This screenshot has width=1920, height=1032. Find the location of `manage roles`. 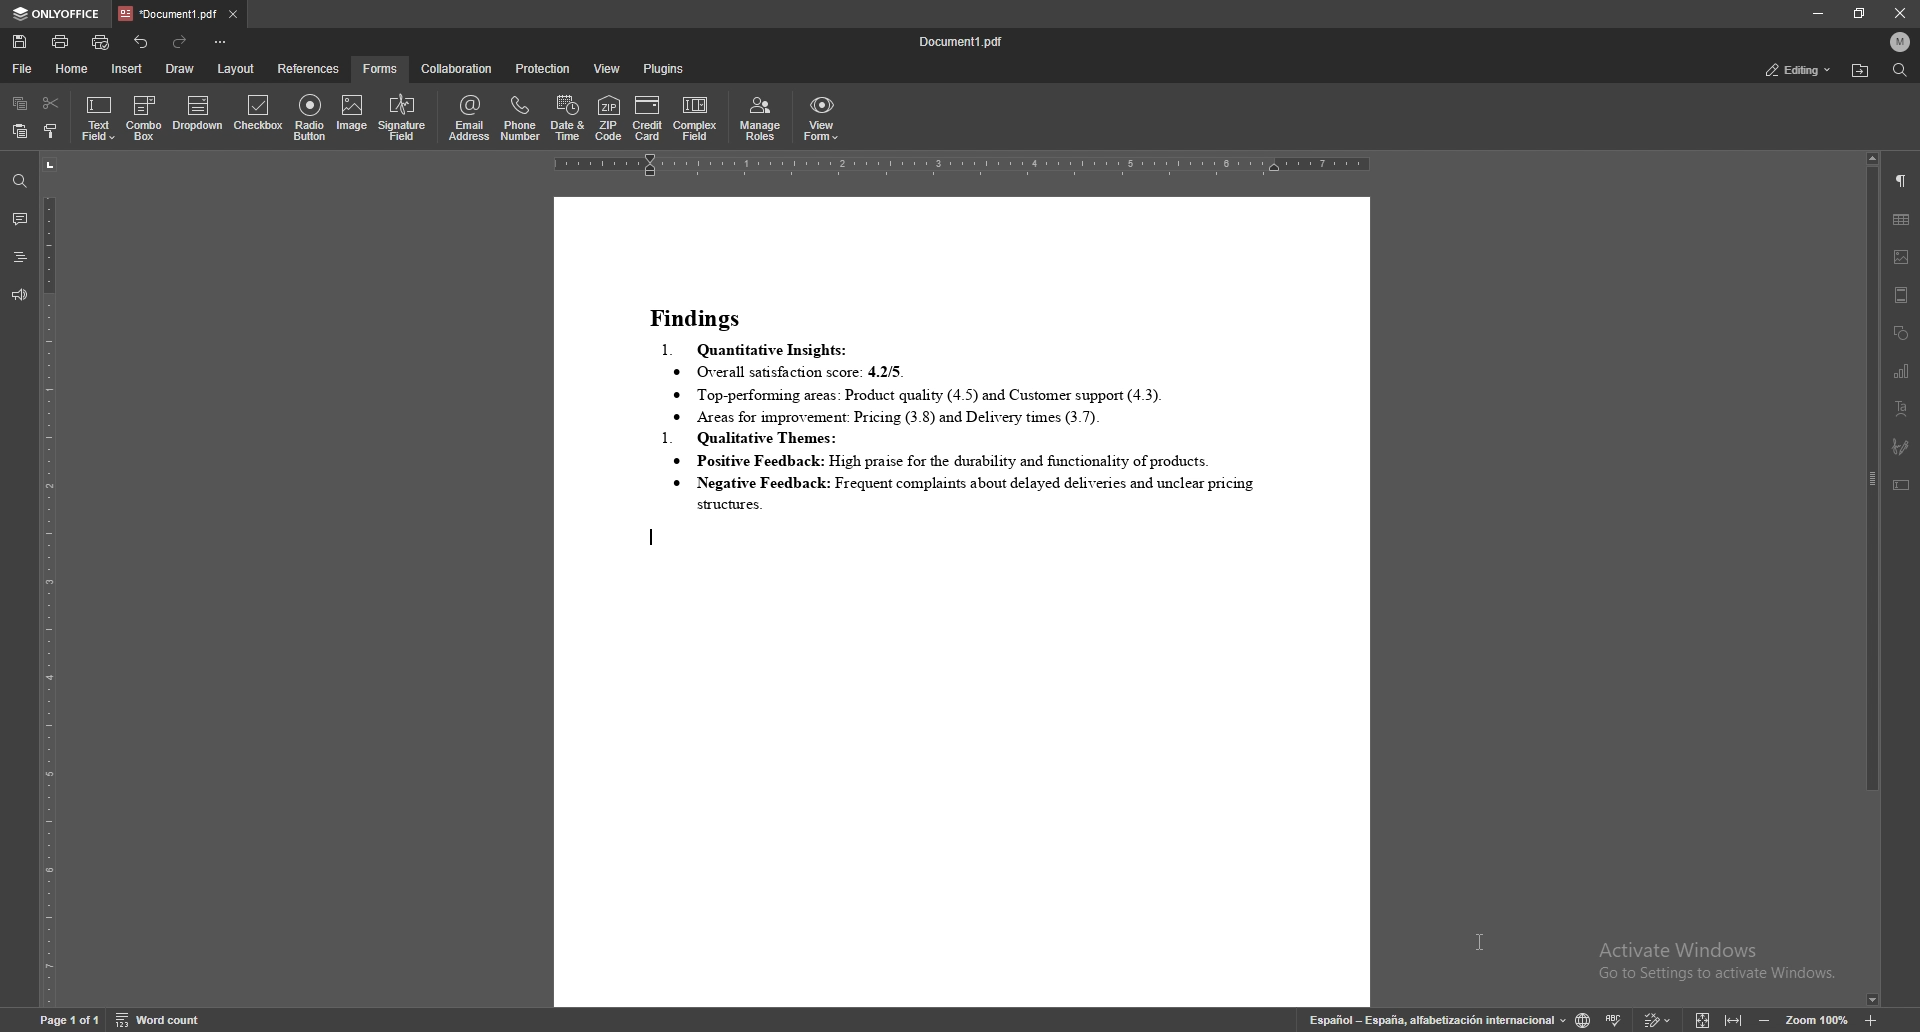

manage roles is located at coordinates (761, 119).